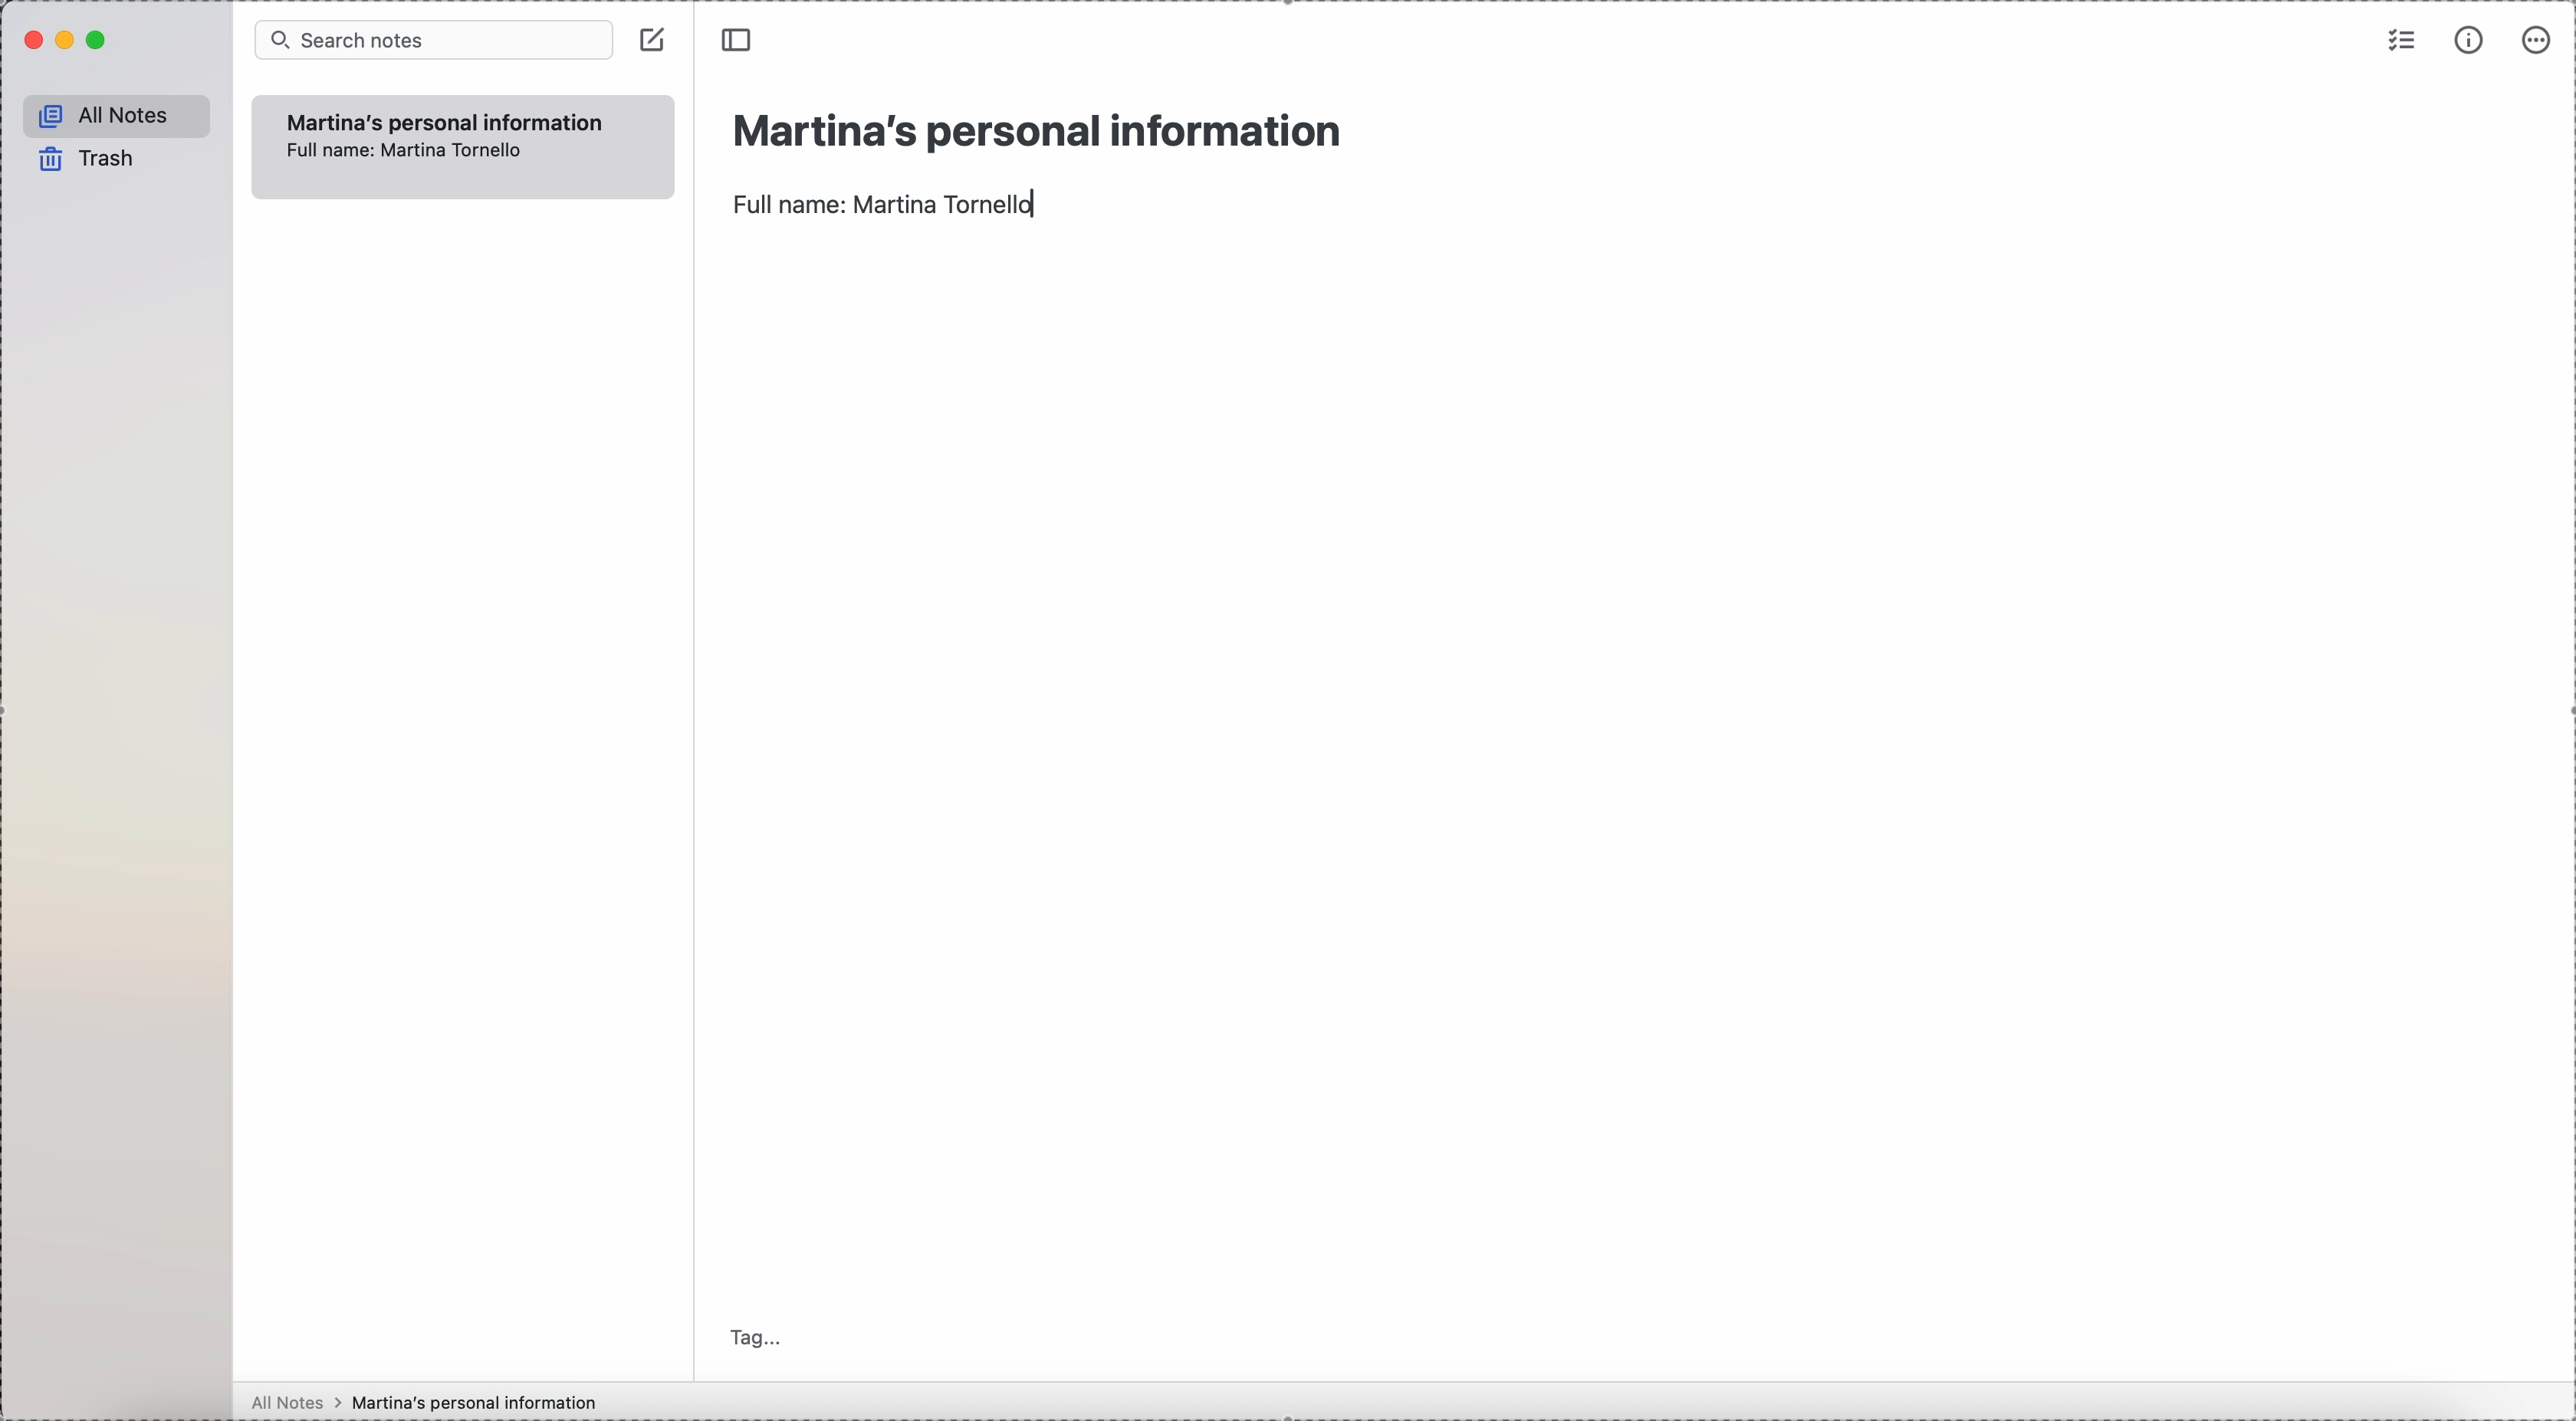 This screenshot has width=2576, height=1421. What do you see at coordinates (886, 205) in the screenshot?
I see `full name: Martina Tornello` at bounding box center [886, 205].